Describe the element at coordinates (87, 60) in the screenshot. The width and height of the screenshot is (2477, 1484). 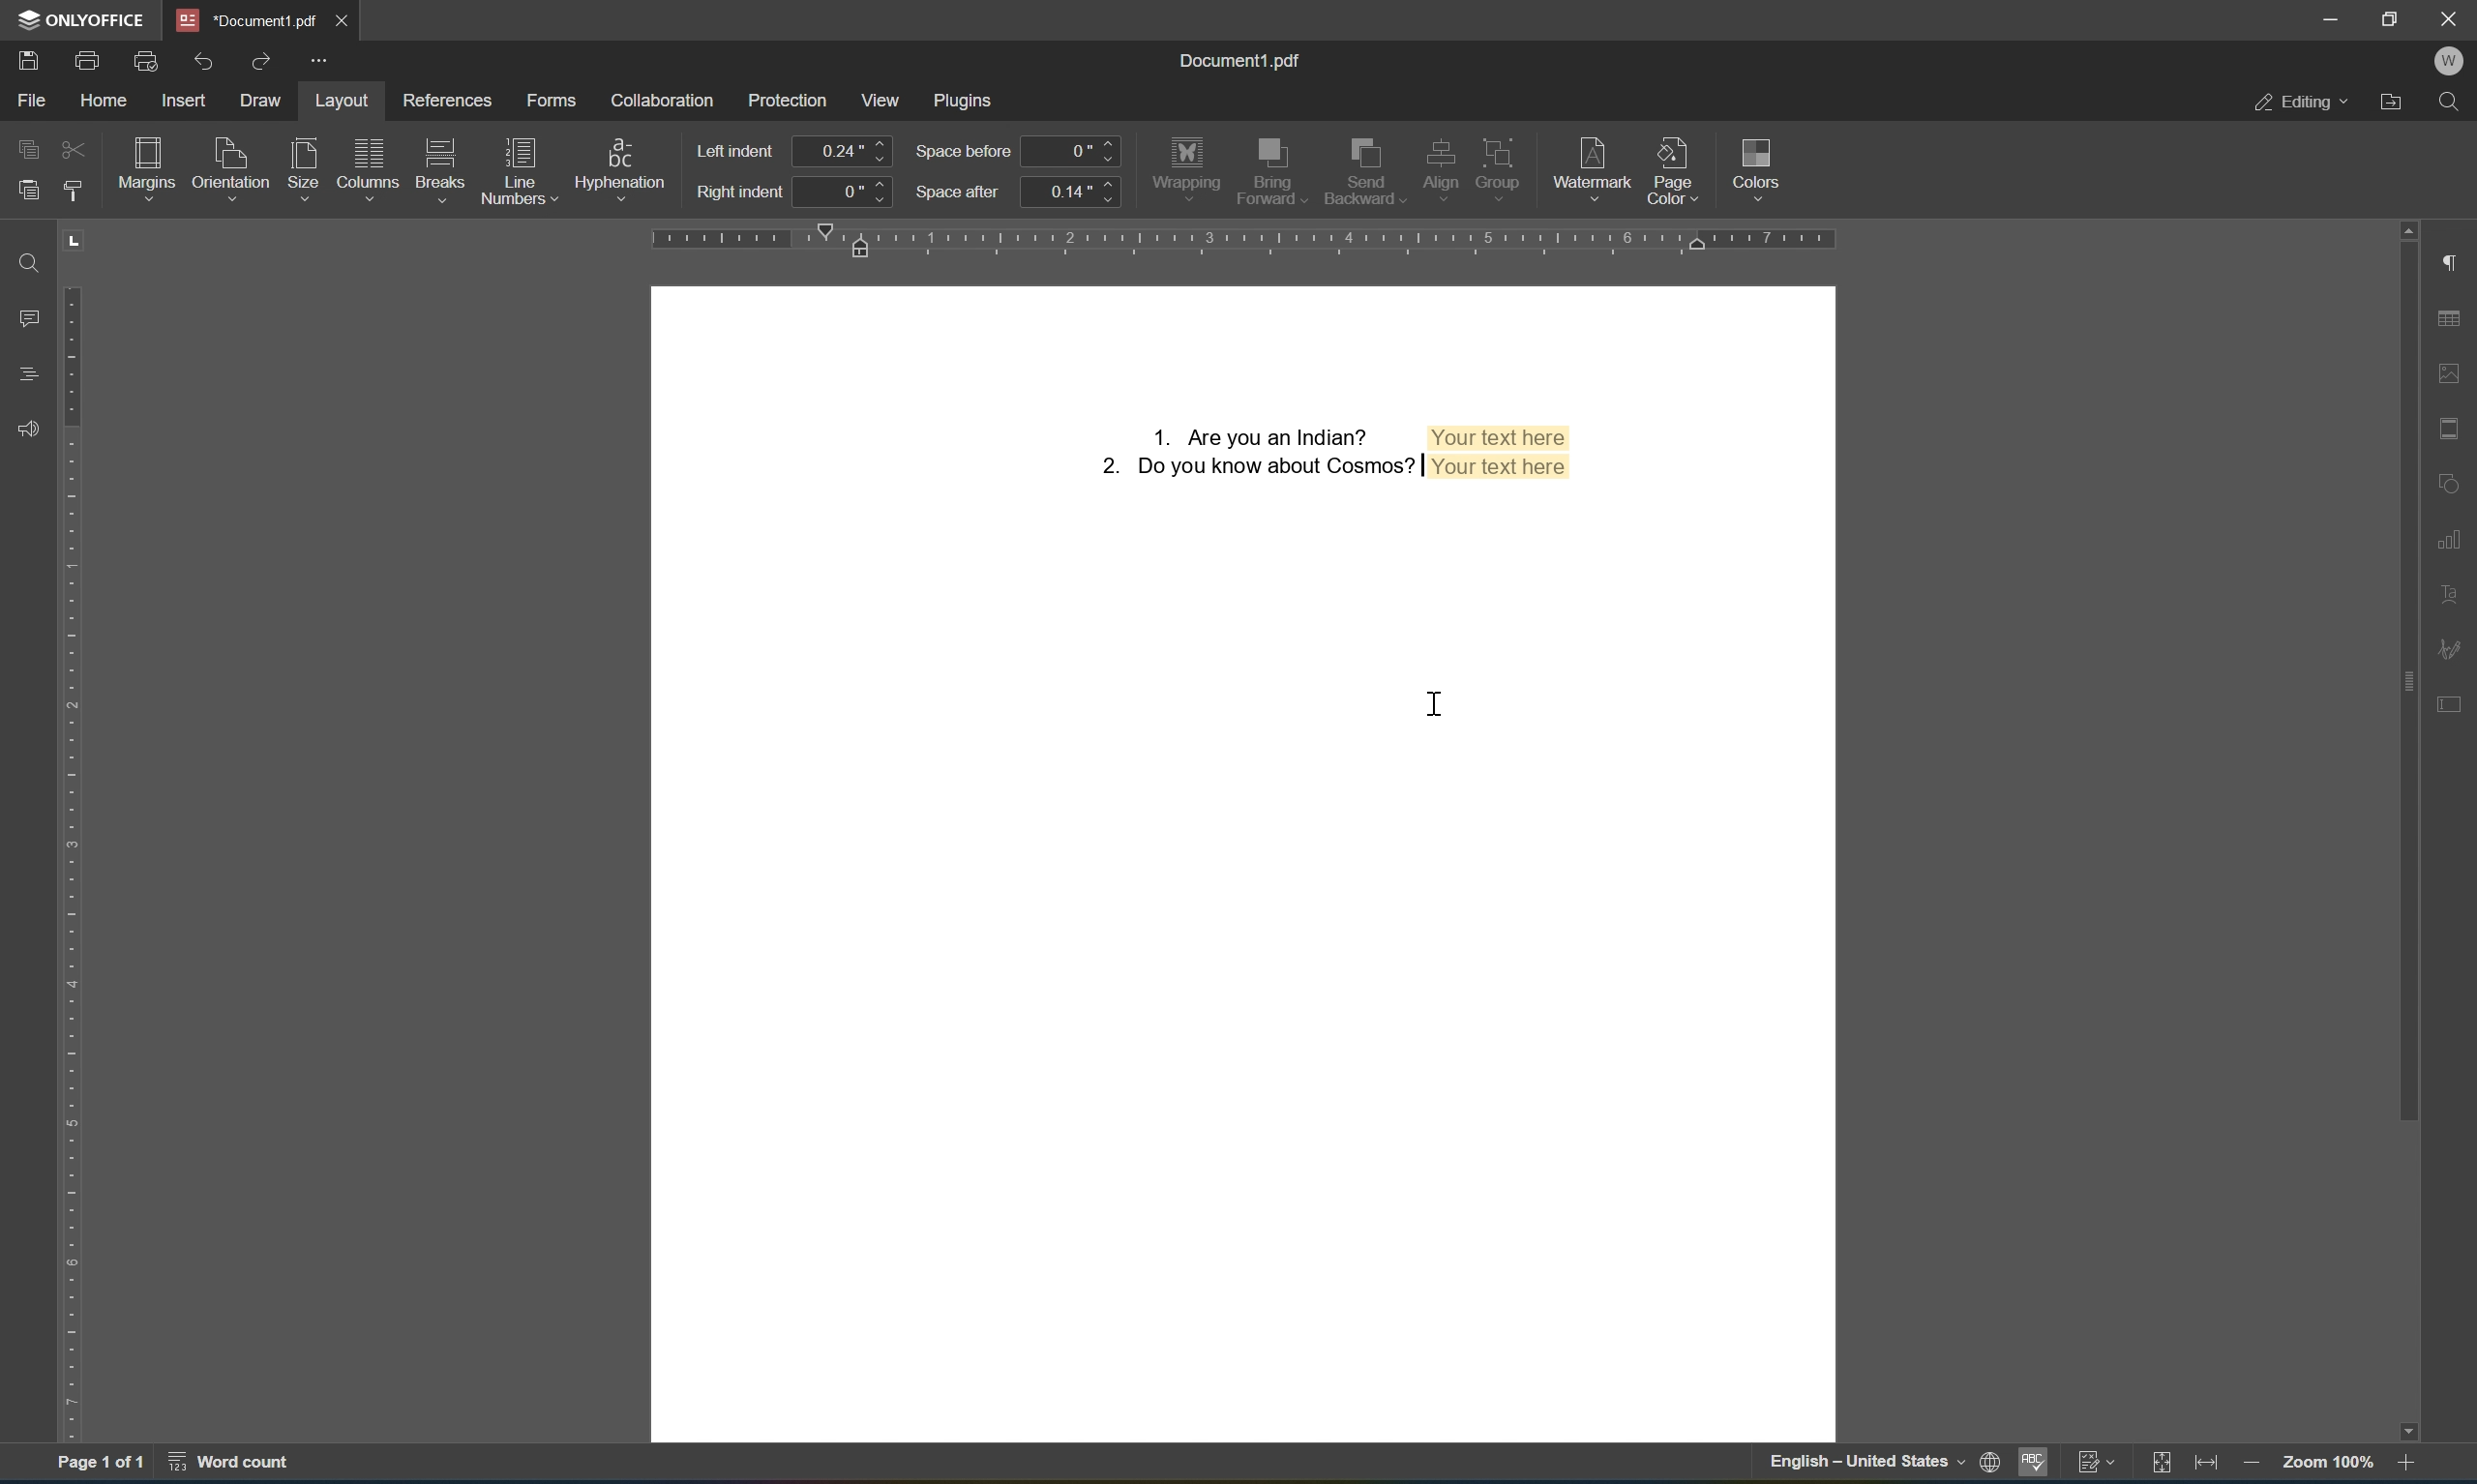
I see `print` at that location.